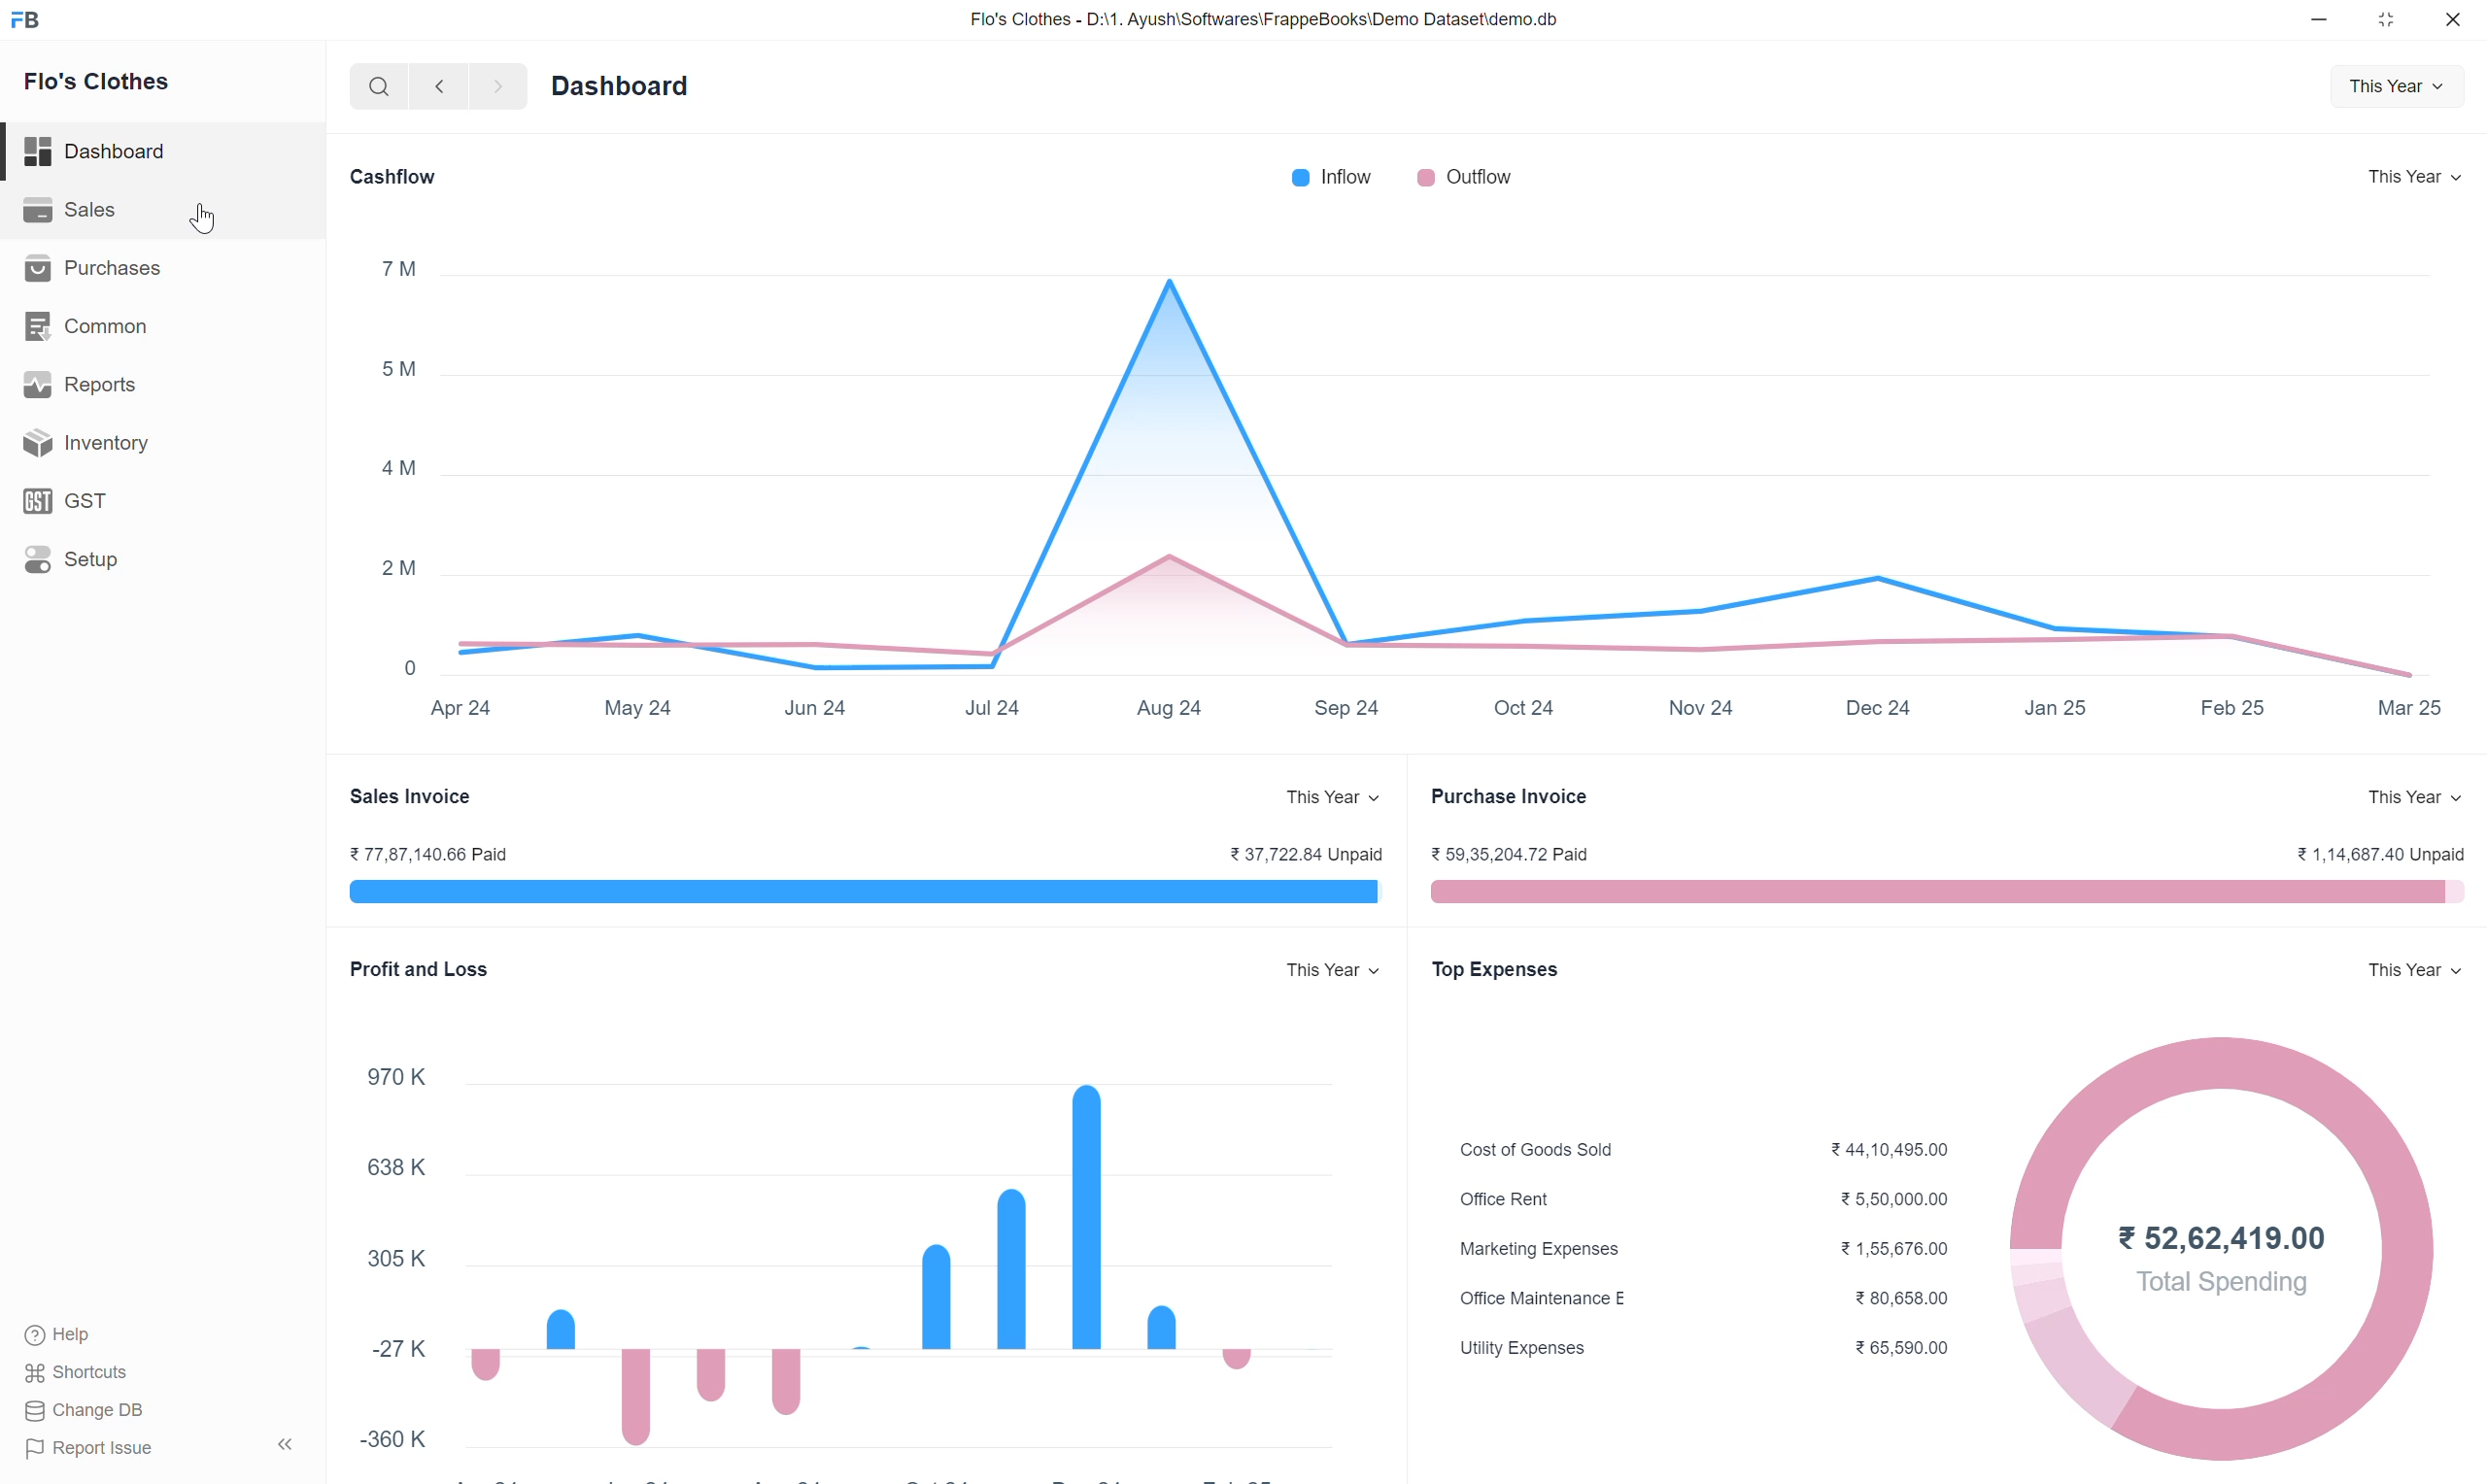 The image size is (2487, 1484). What do you see at coordinates (386, 176) in the screenshot?
I see `Cashflow` at bounding box center [386, 176].